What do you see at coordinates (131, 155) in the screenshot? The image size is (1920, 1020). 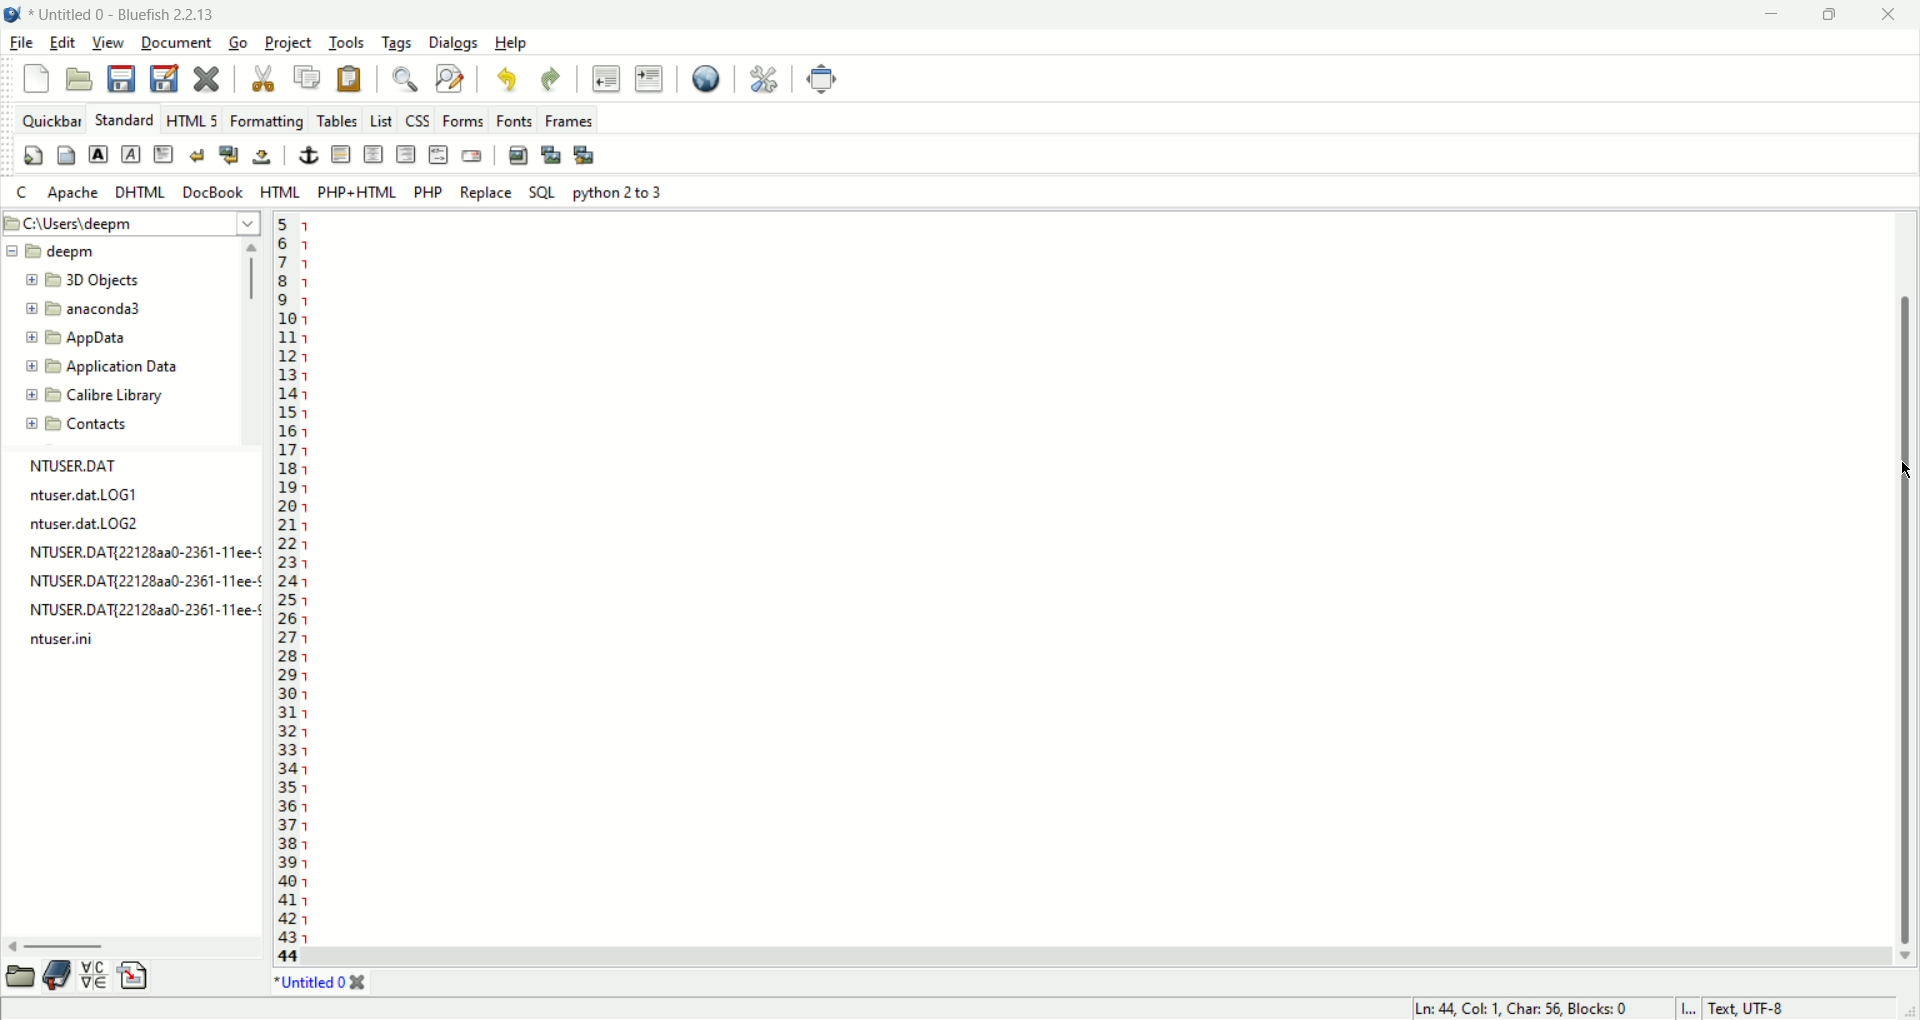 I see `emphasis` at bounding box center [131, 155].